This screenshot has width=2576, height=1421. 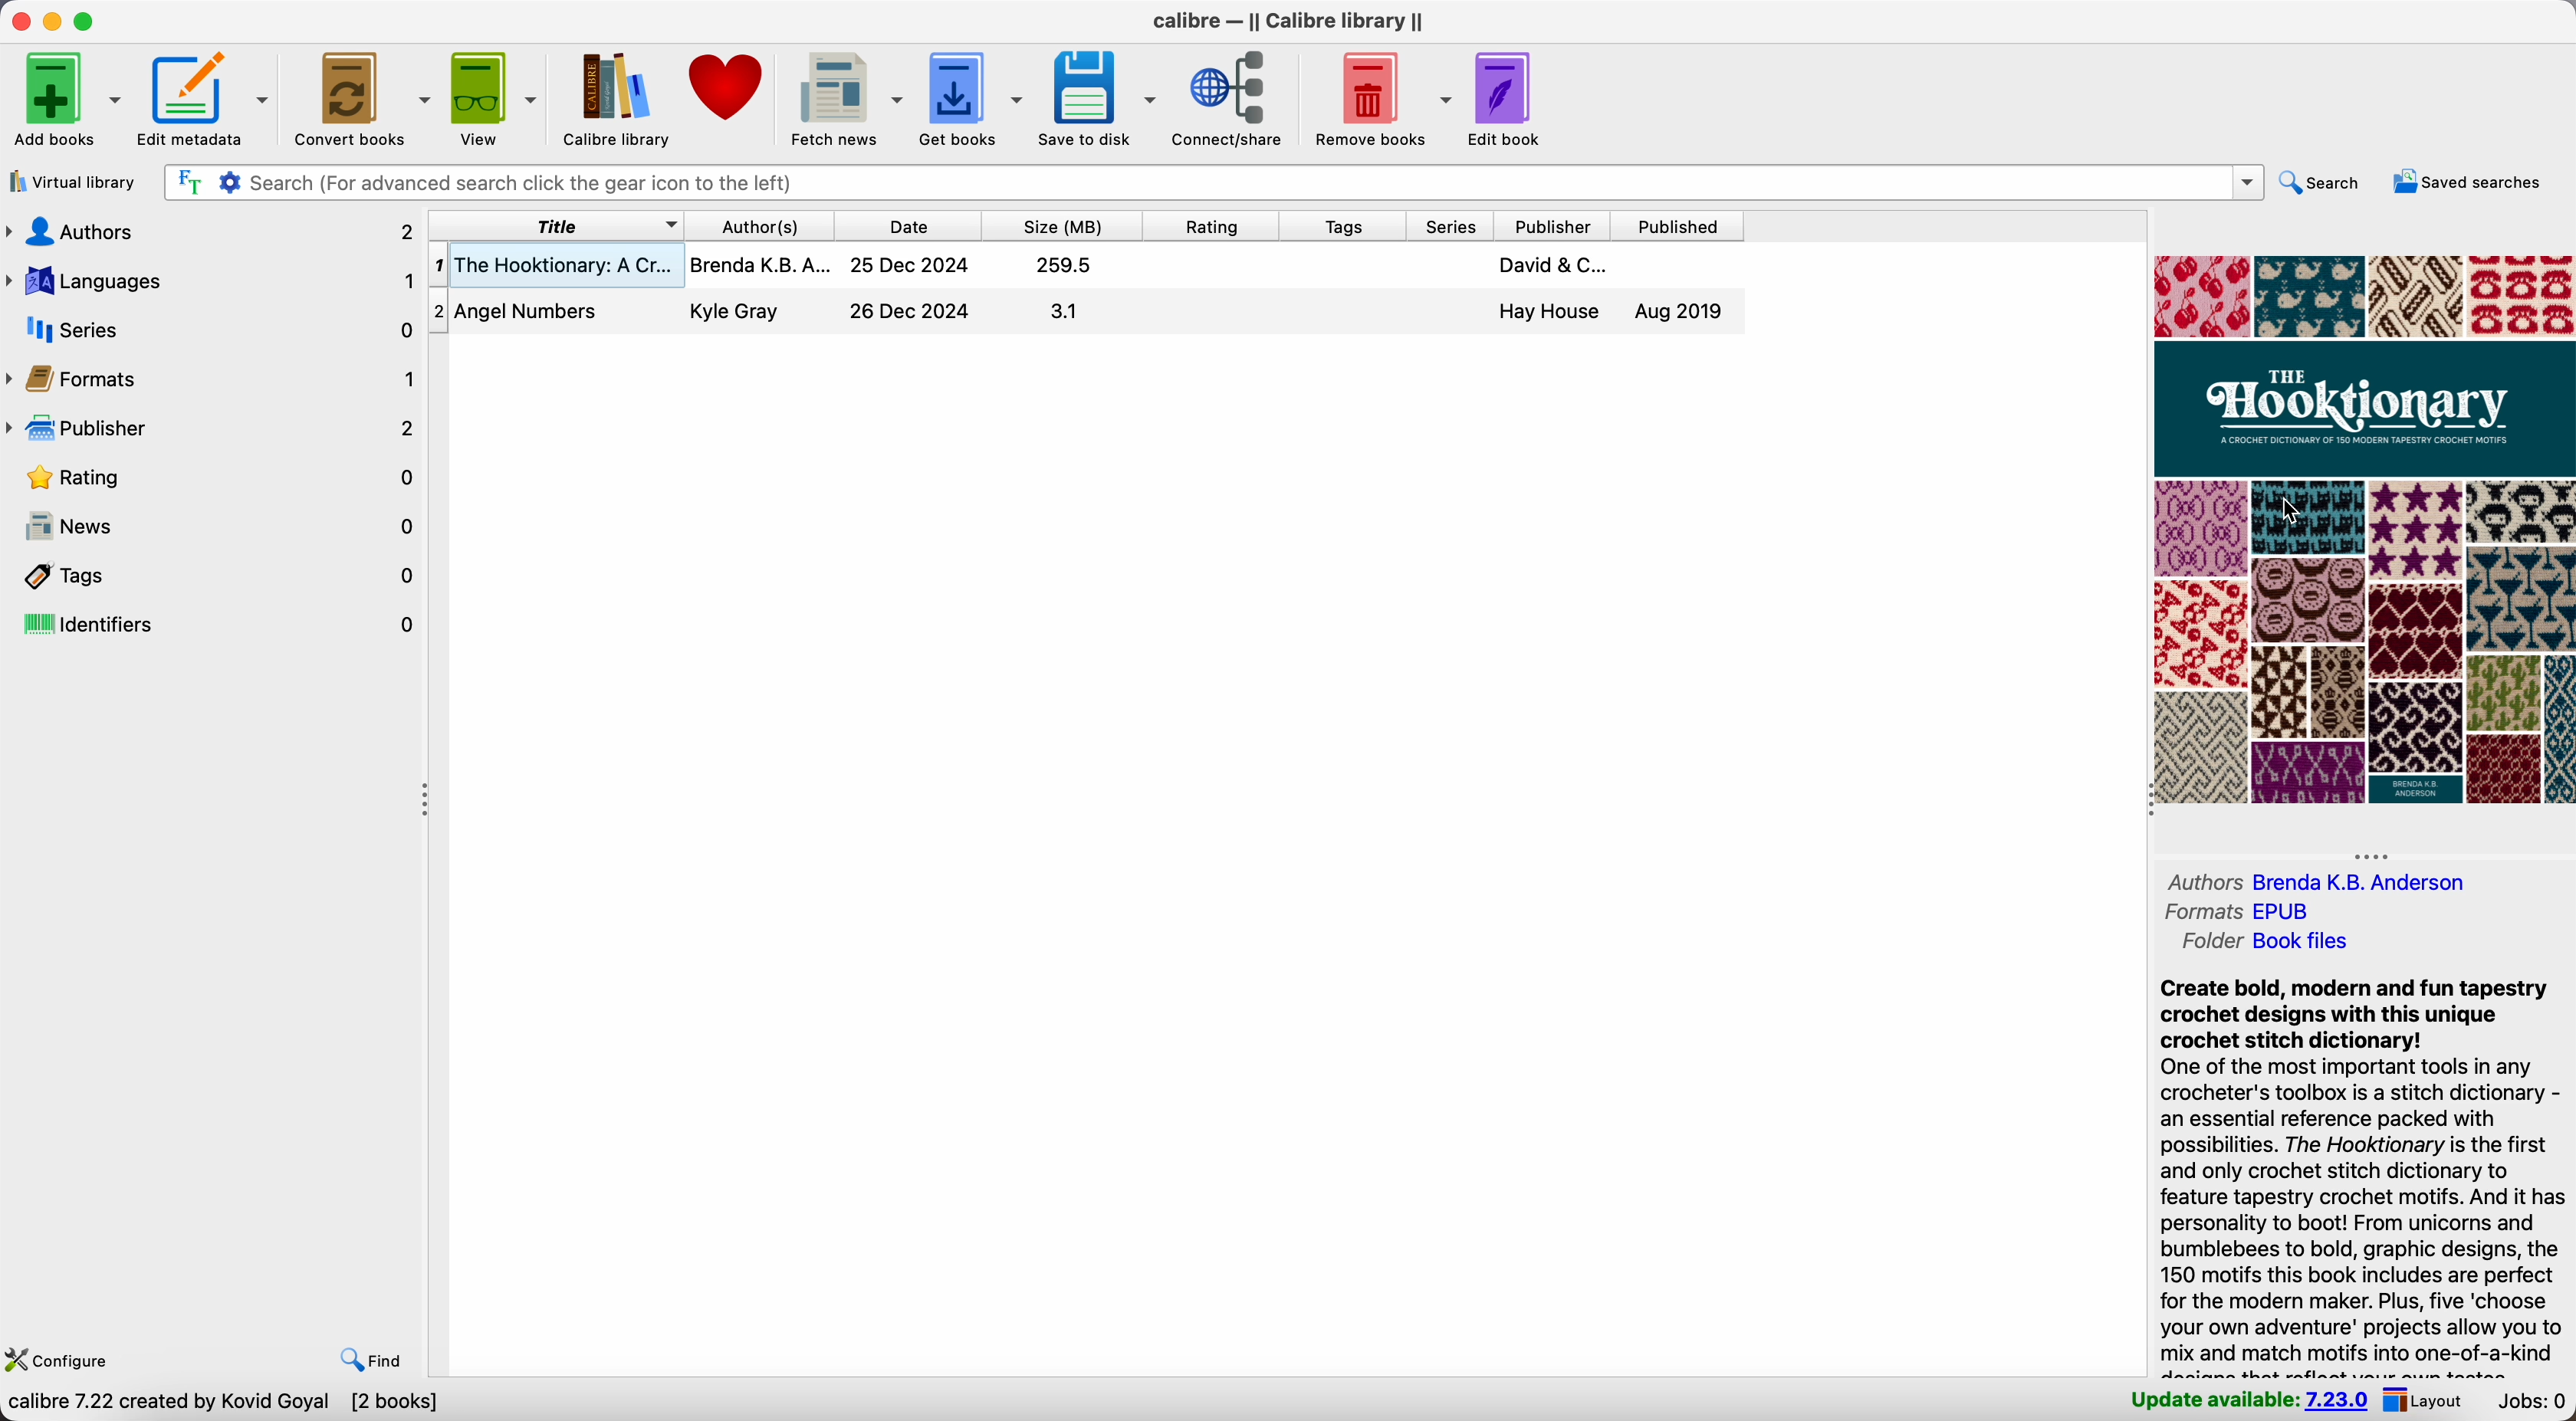 I want to click on folder, so click(x=2274, y=941).